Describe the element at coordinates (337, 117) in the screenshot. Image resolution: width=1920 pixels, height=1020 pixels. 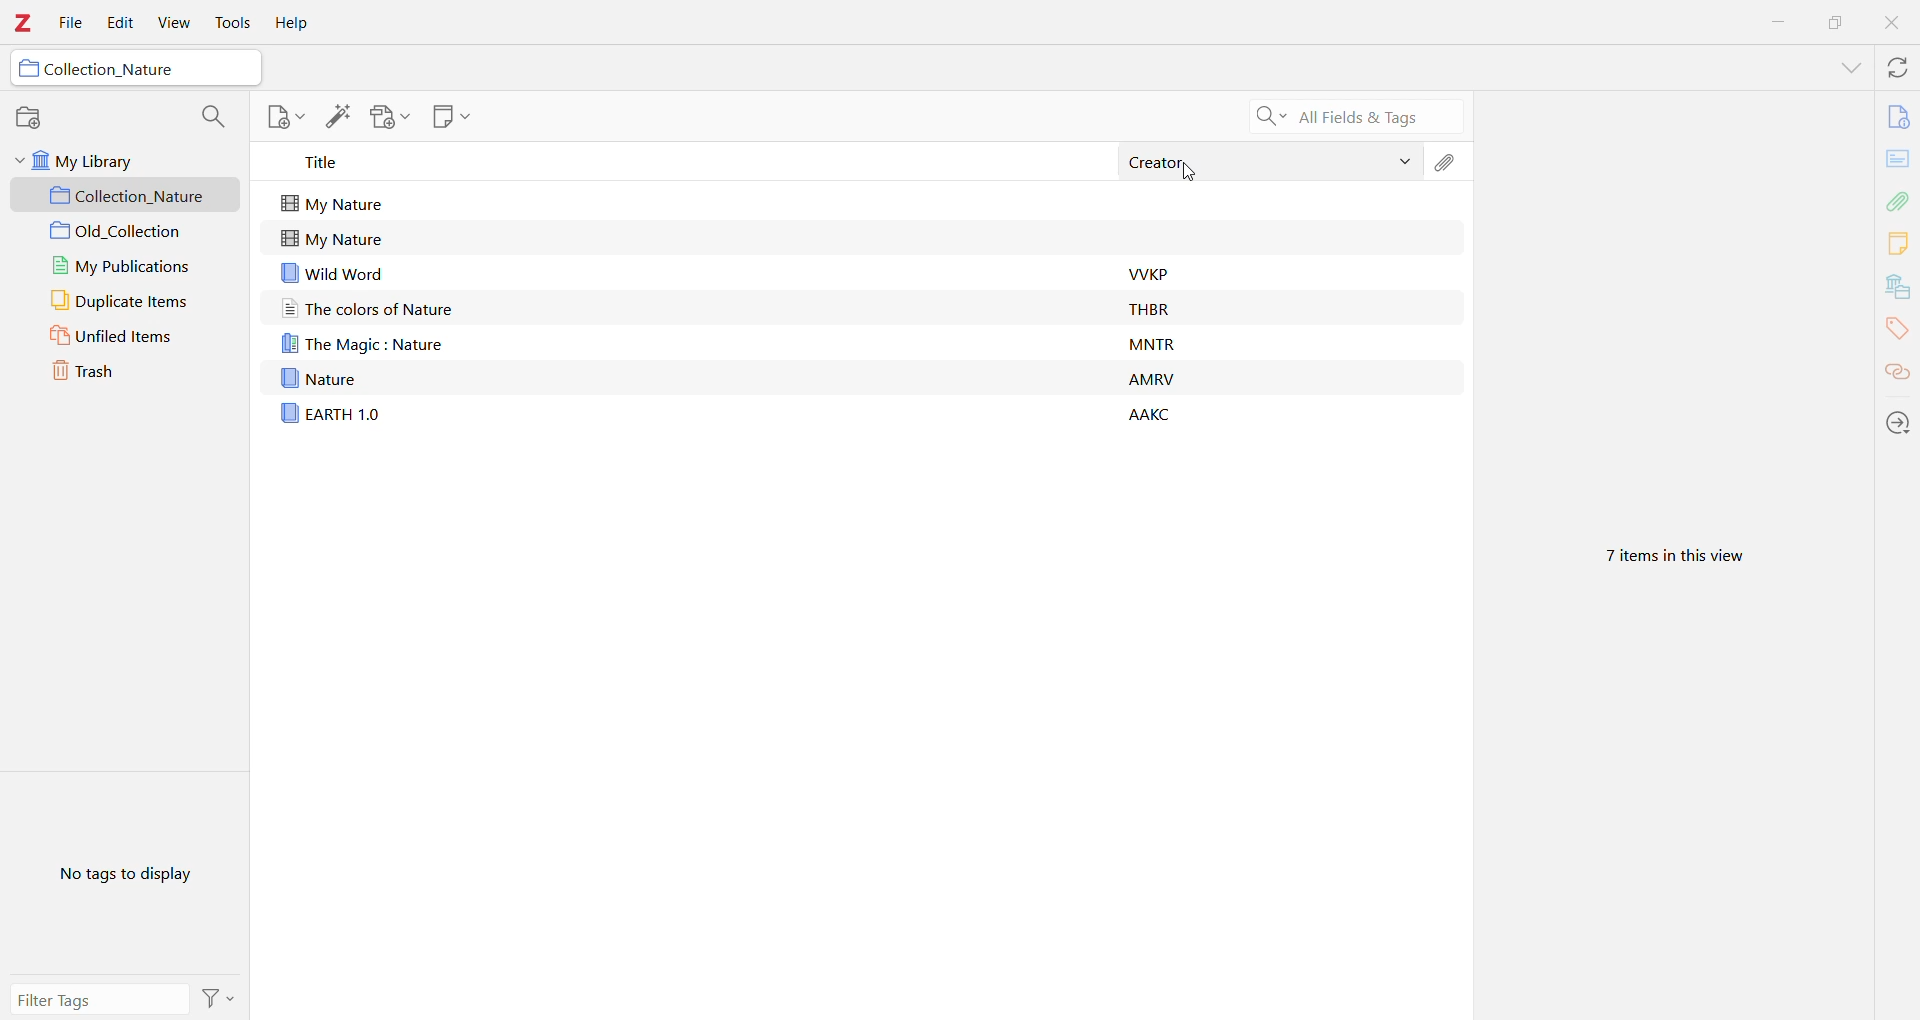
I see `Add Item(s) by Identifier` at that location.